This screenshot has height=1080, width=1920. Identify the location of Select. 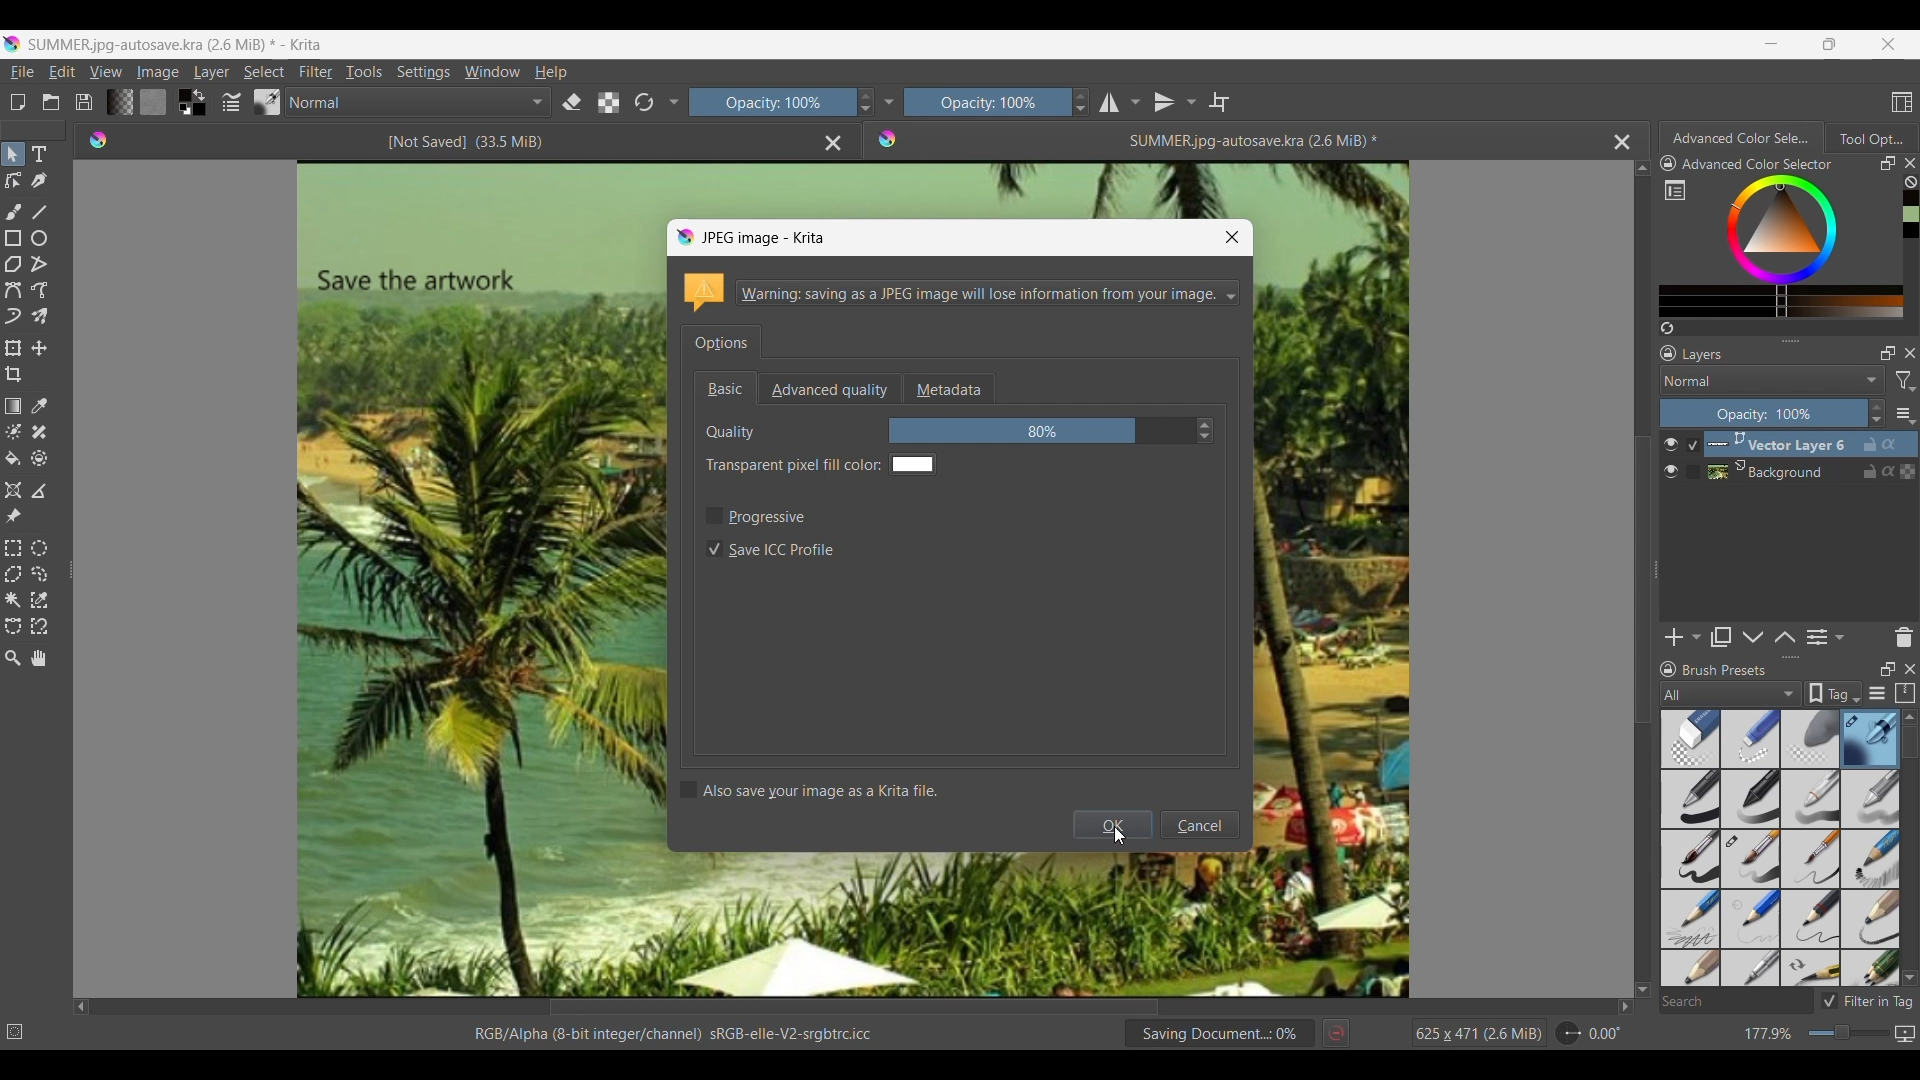
(264, 72).